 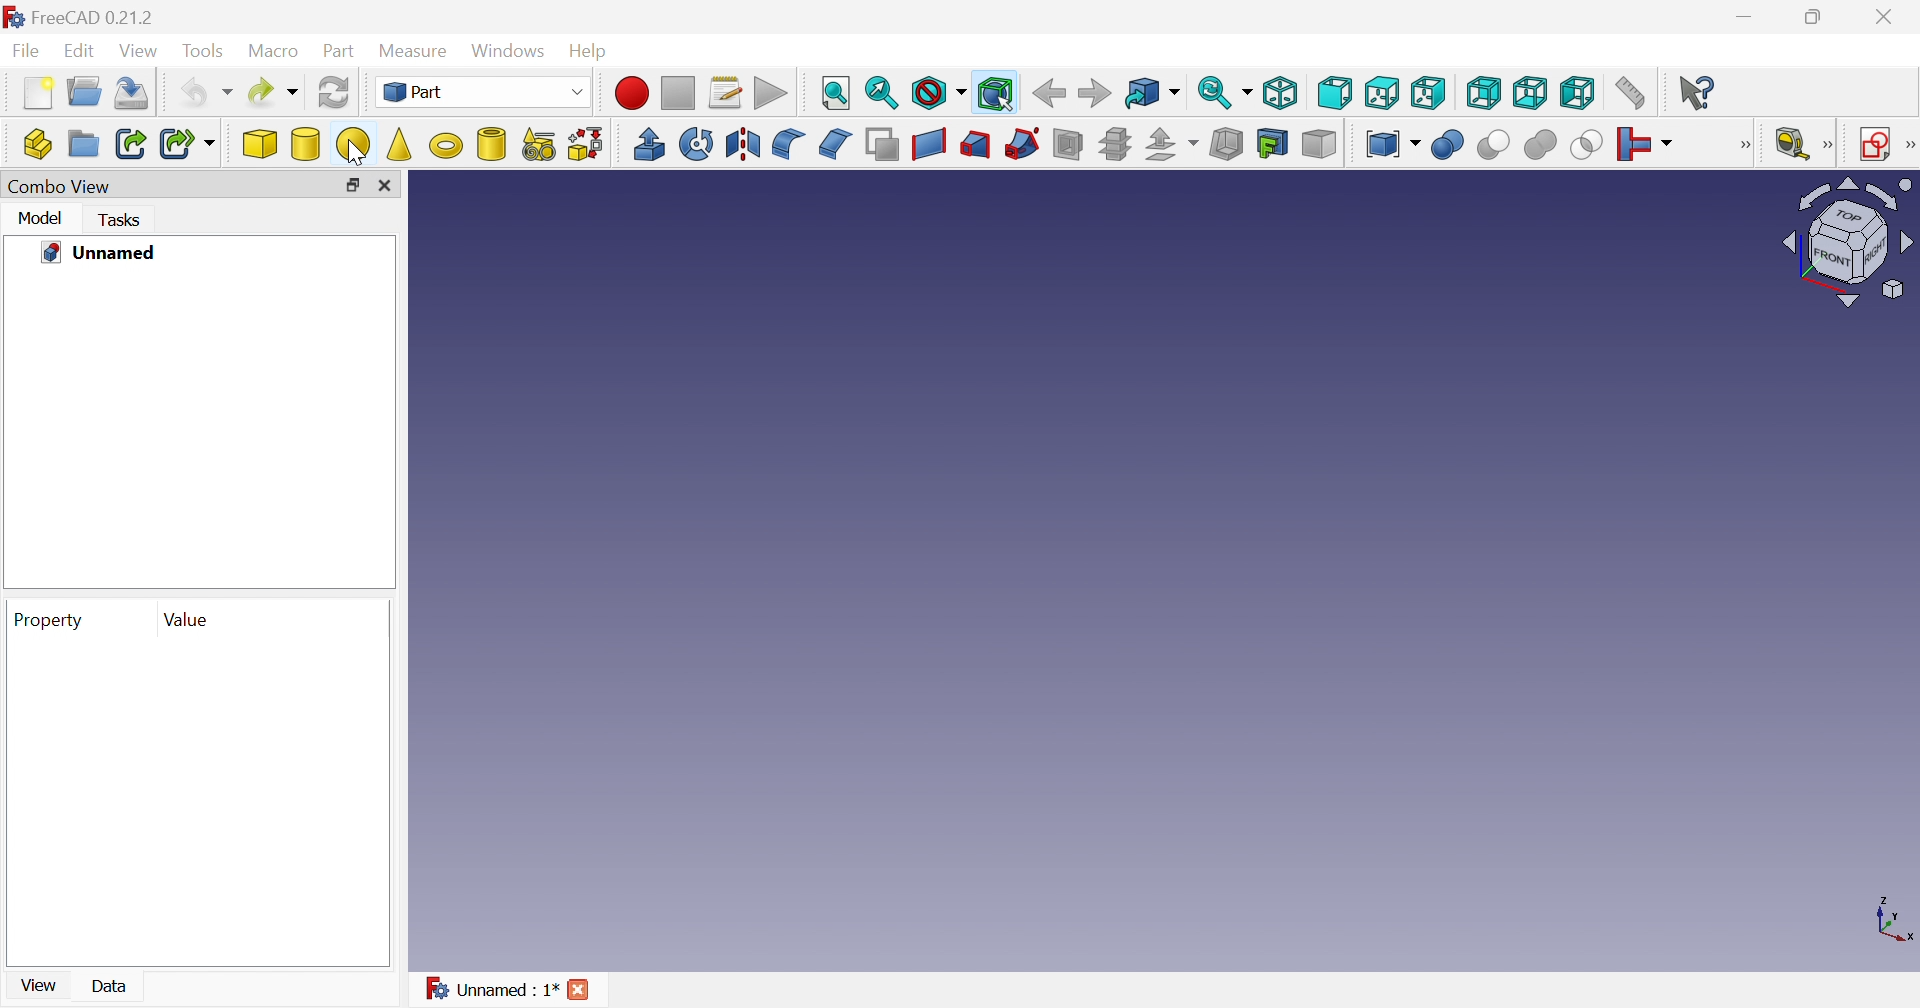 I want to click on Cube, so click(x=260, y=143).